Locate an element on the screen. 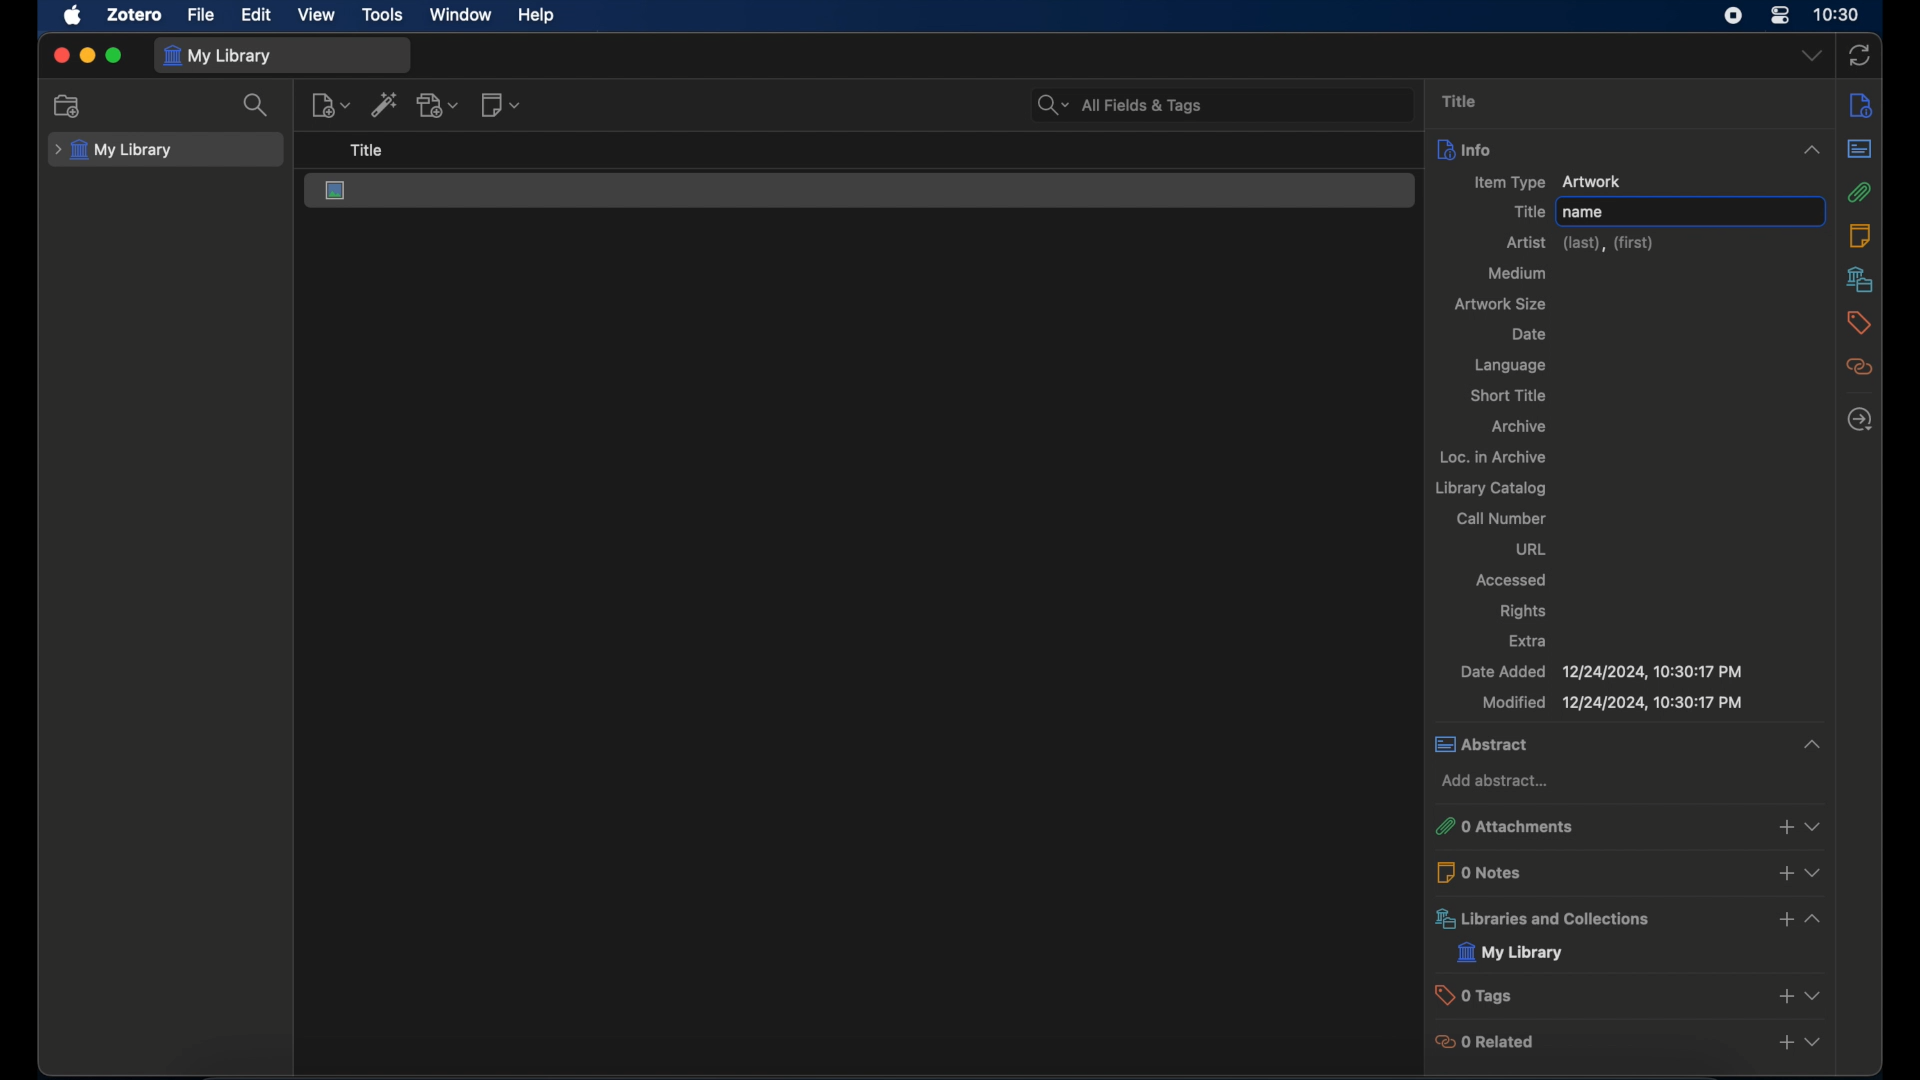 This screenshot has width=1920, height=1080. libraries is located at coordinates (1861, 279).